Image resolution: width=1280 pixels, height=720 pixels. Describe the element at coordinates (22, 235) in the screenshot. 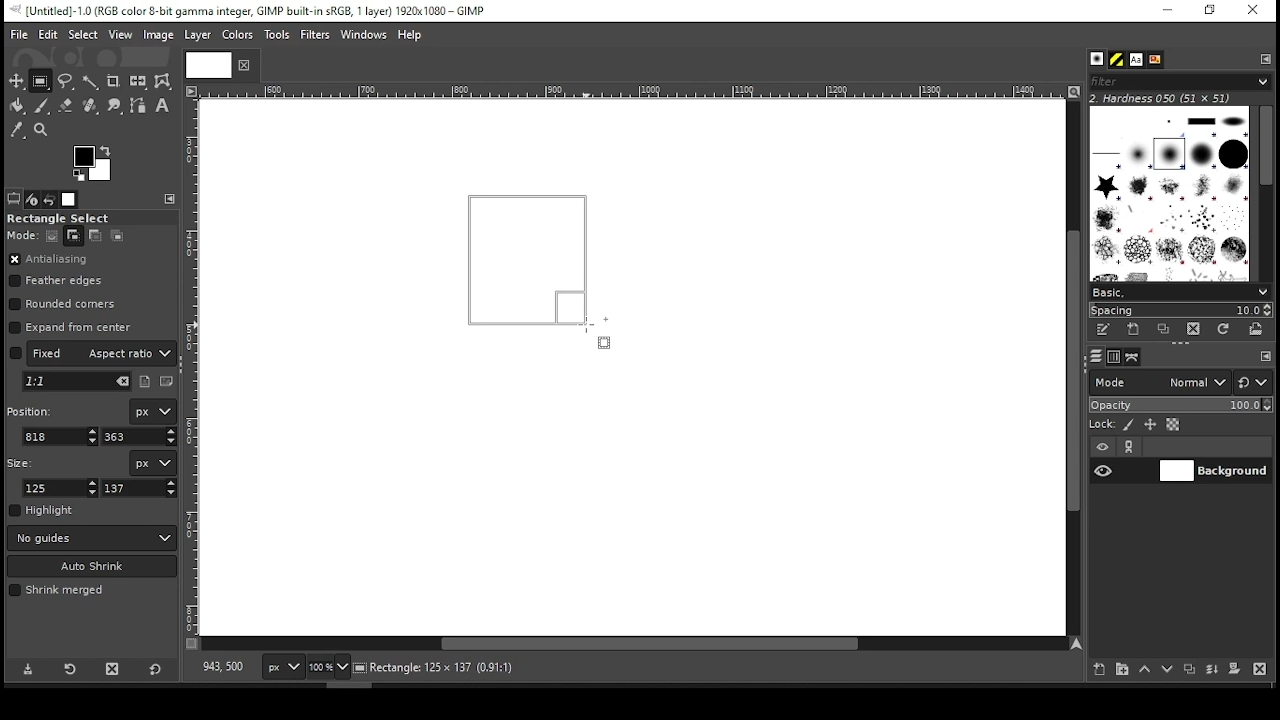

I see `move:` at that location.